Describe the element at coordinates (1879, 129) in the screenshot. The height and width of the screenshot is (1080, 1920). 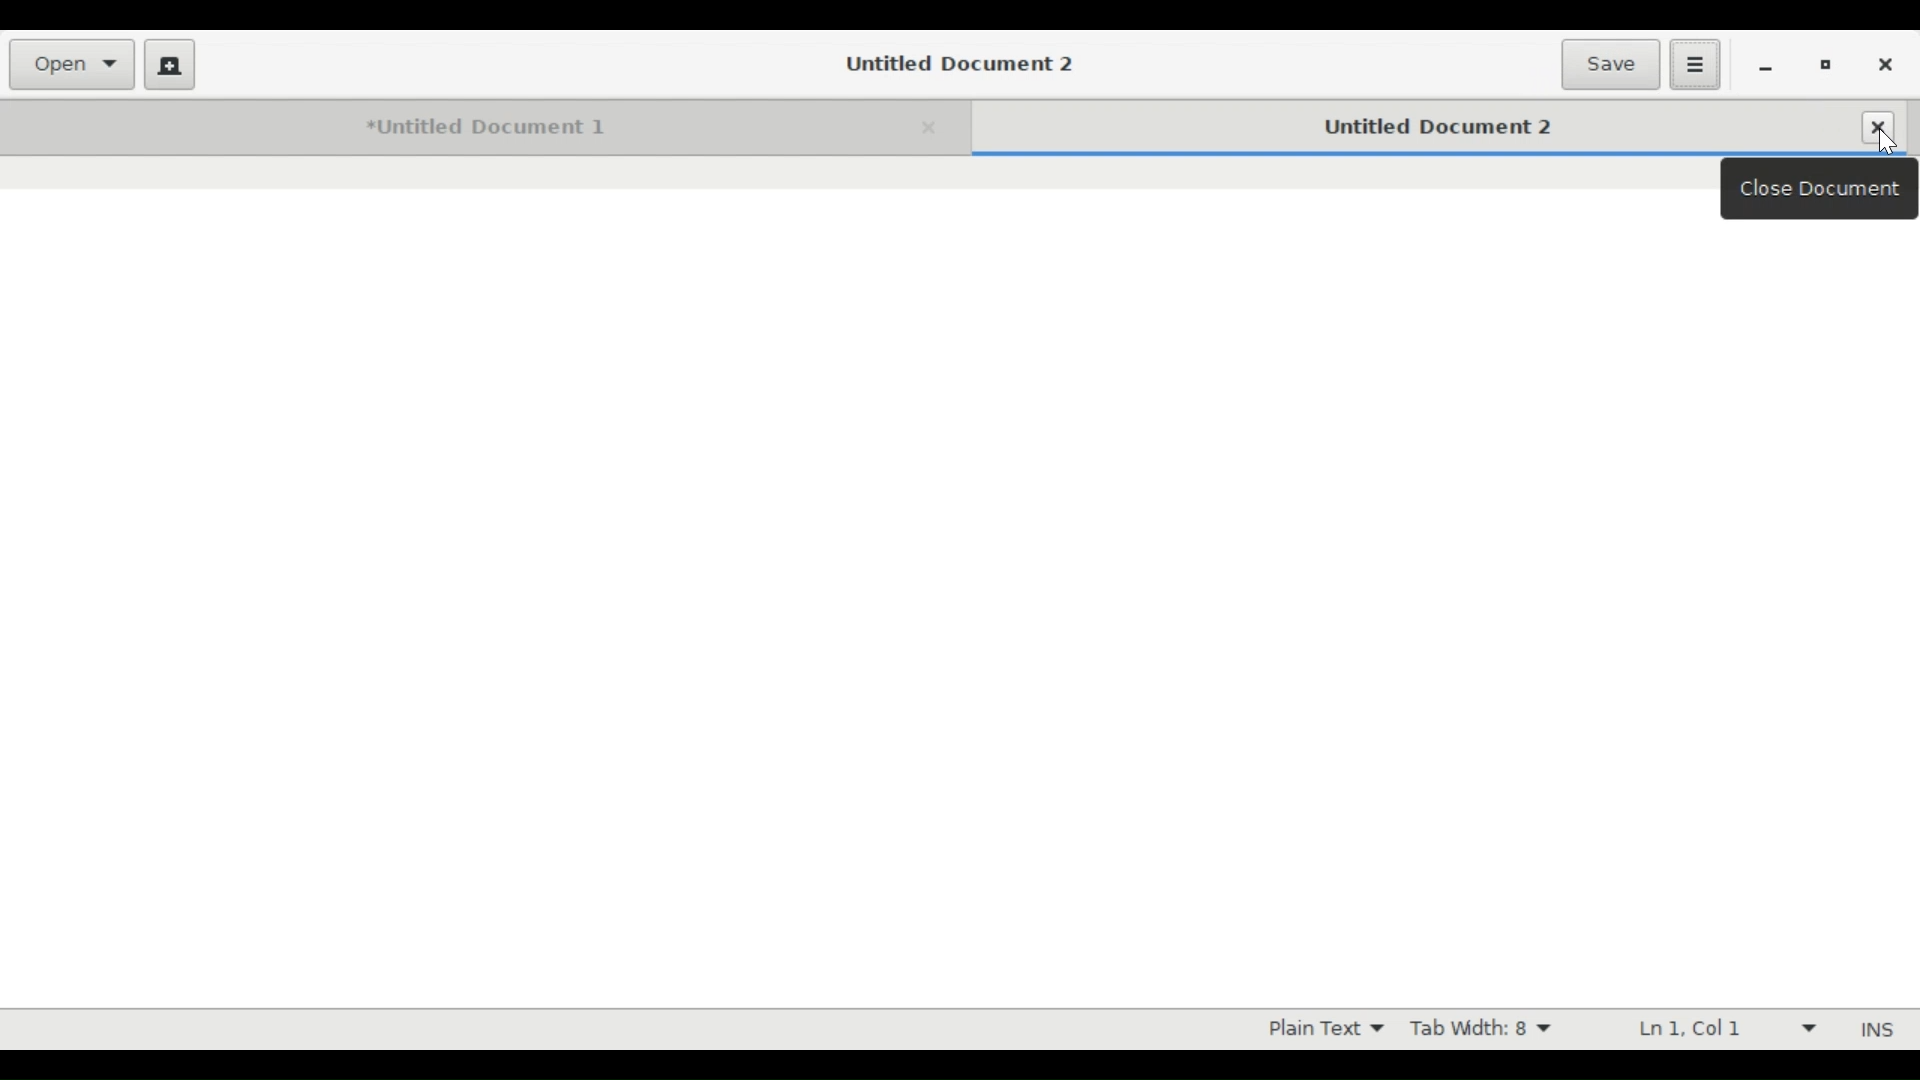
I see `Close` at that location.